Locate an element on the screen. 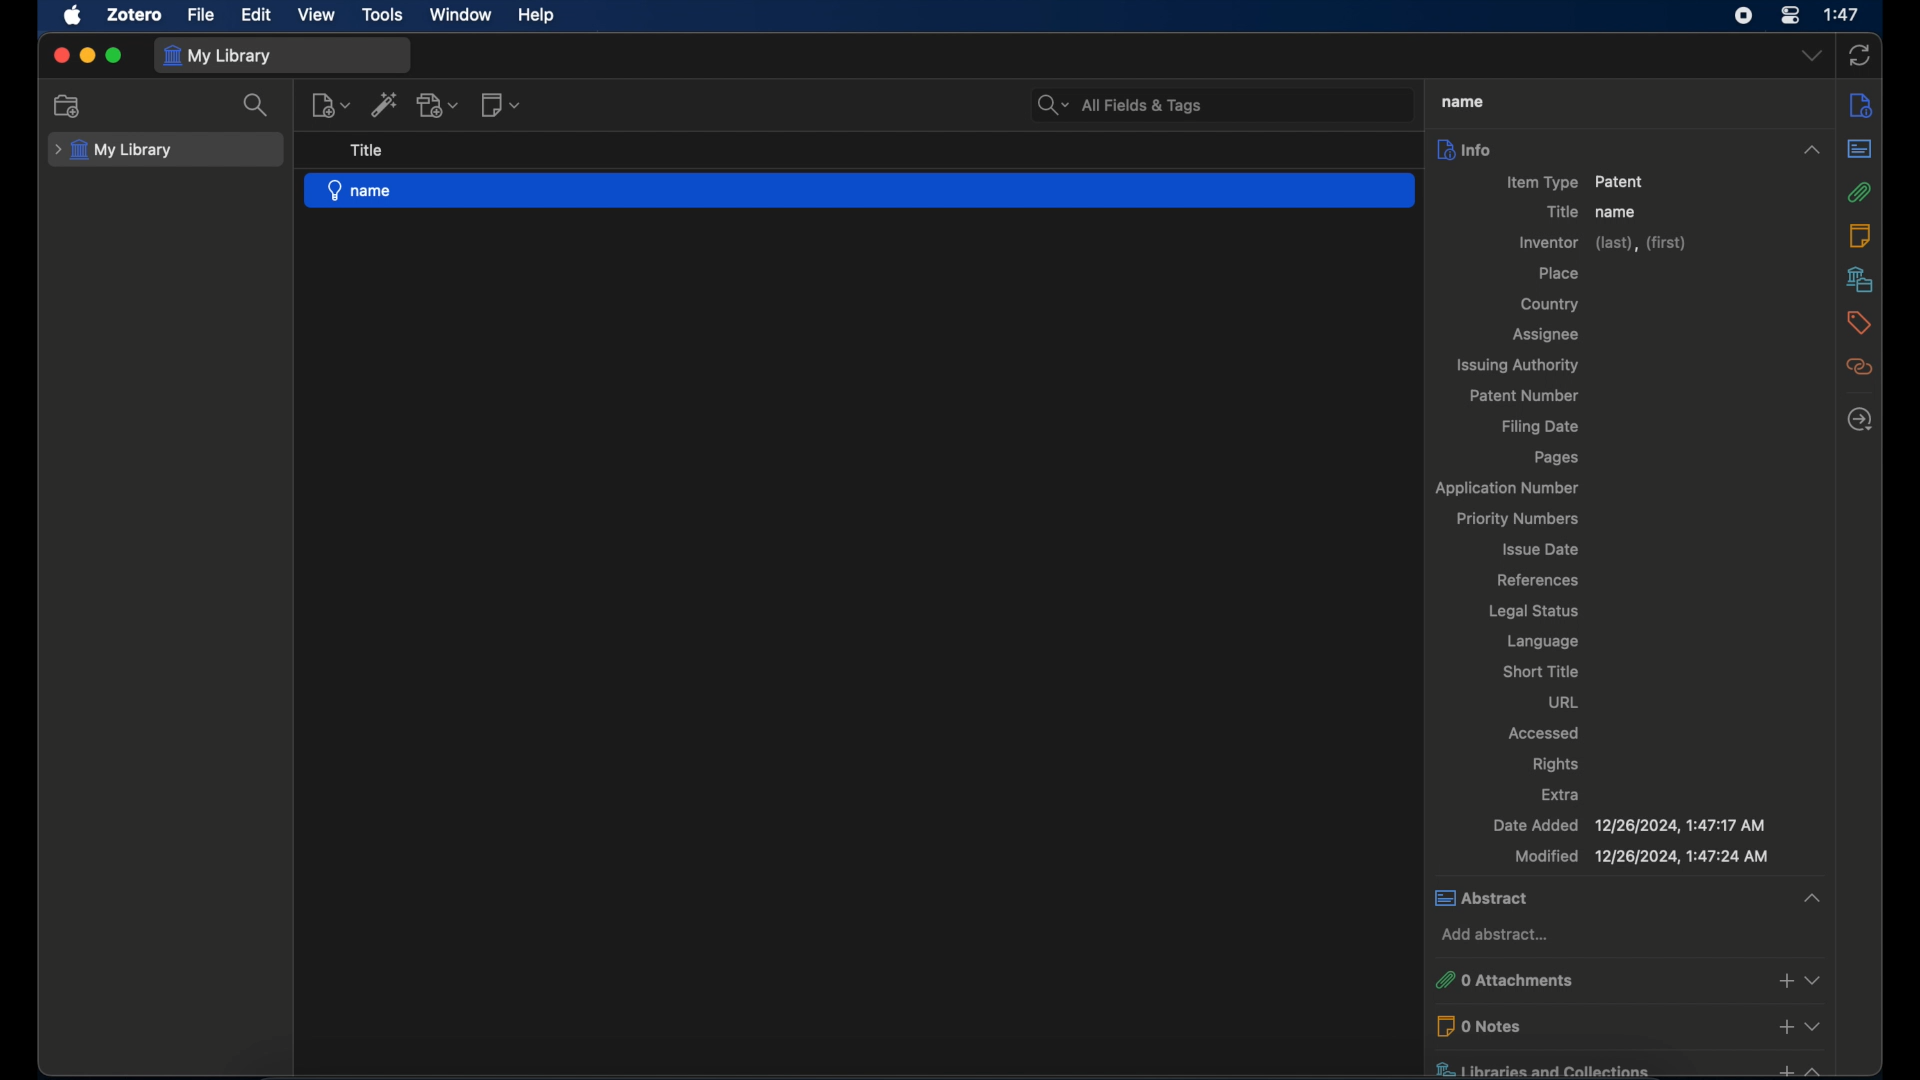 The image size is (1920, 1080). apple is located at coordinates (71, 15).